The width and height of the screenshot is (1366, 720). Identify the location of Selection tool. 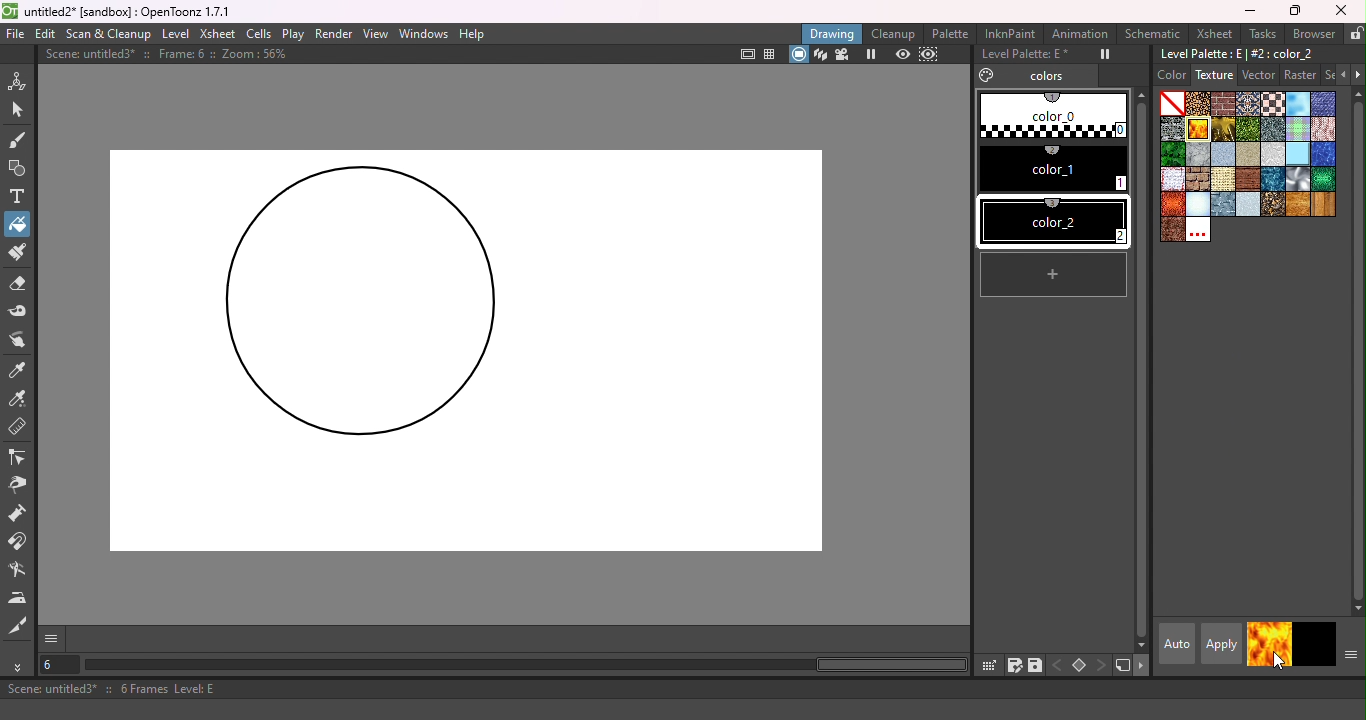
(20, 113).